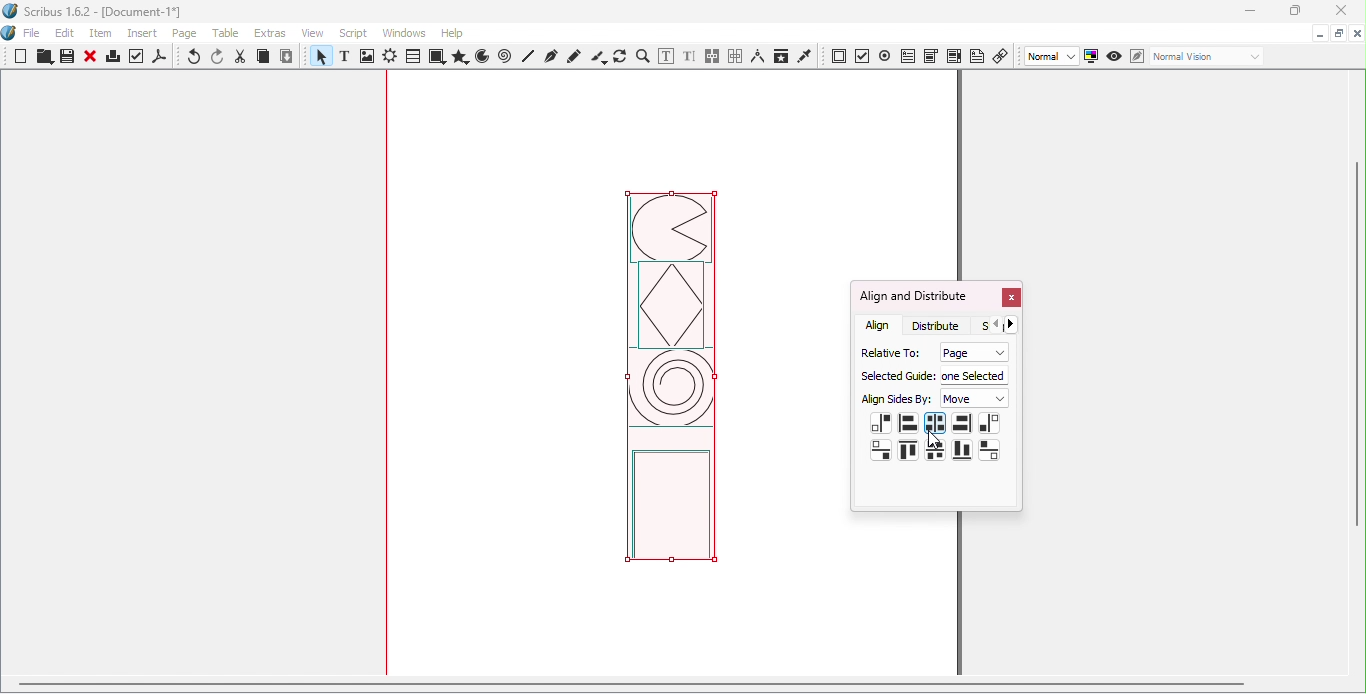 This screenshot has width=1366, height=694. What do you see at coordinates (369, 58) in the screenshot?
I see `Image frame` at bounding box center [369, 58].